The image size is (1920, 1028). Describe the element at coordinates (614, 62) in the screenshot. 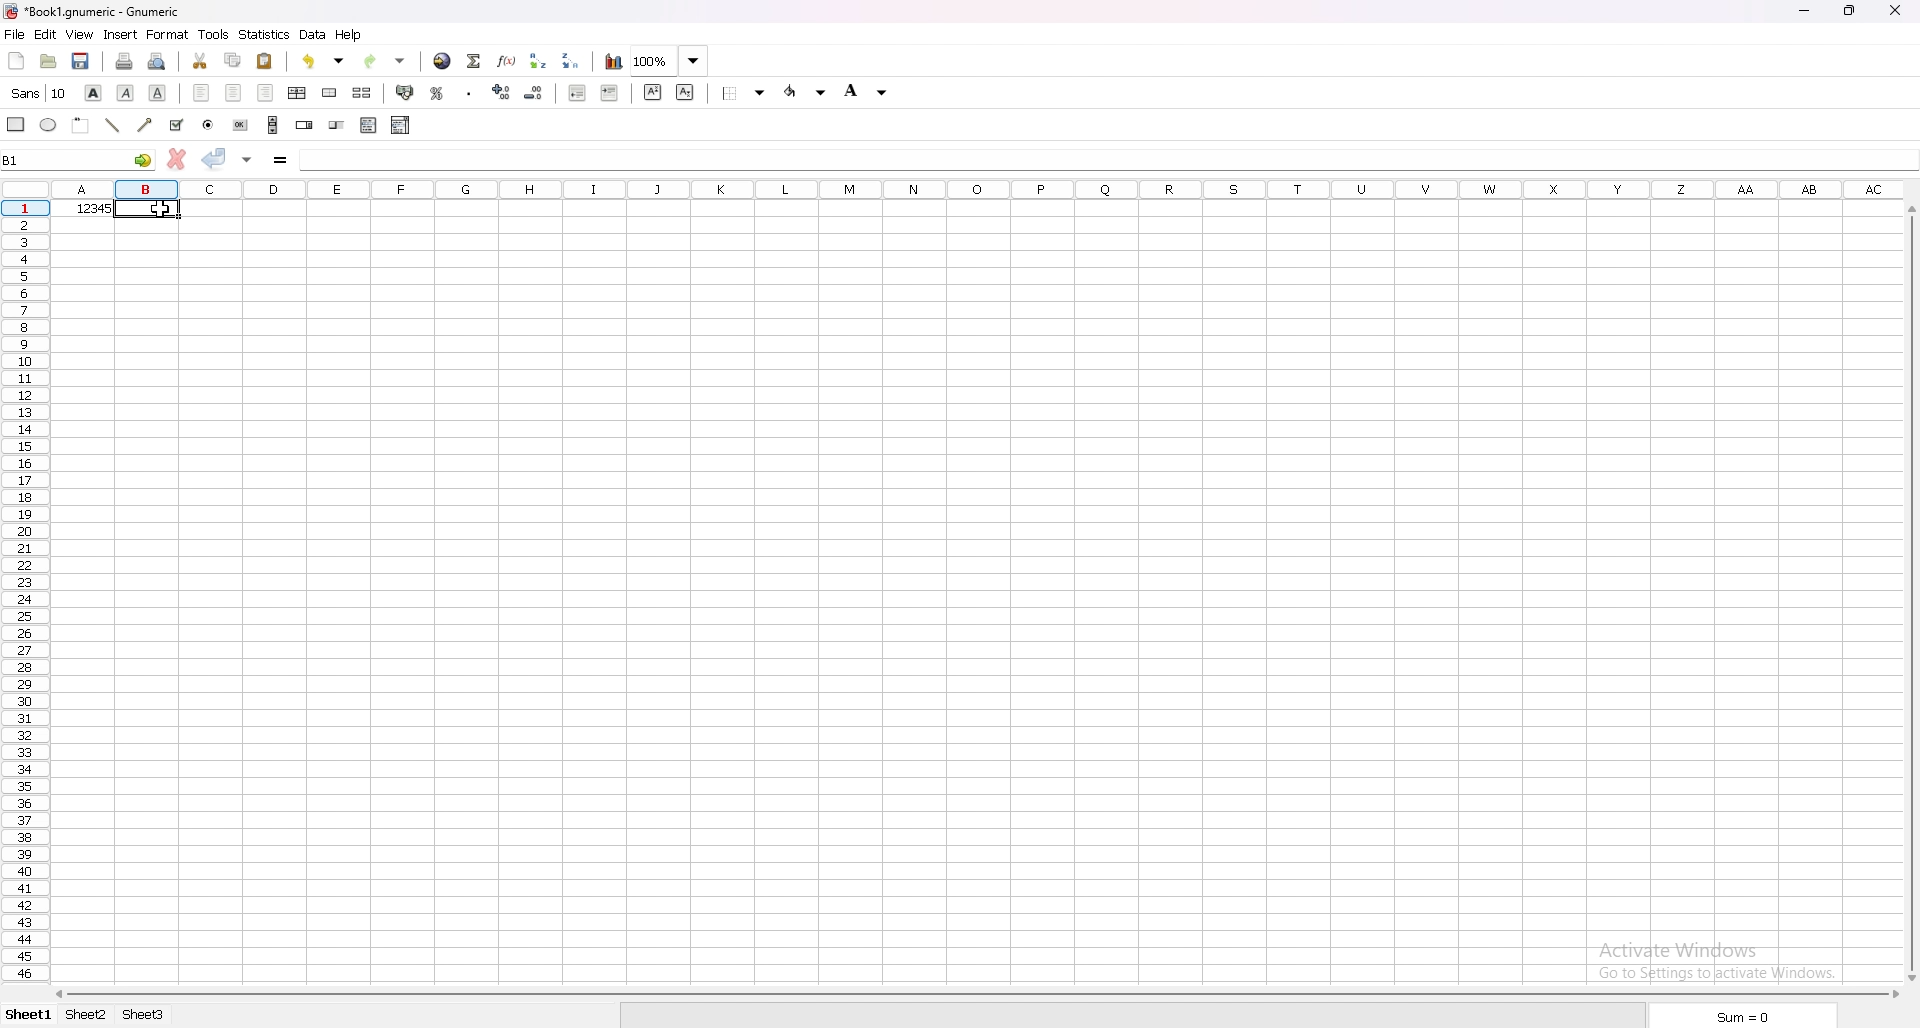

I see `chart` at that location.